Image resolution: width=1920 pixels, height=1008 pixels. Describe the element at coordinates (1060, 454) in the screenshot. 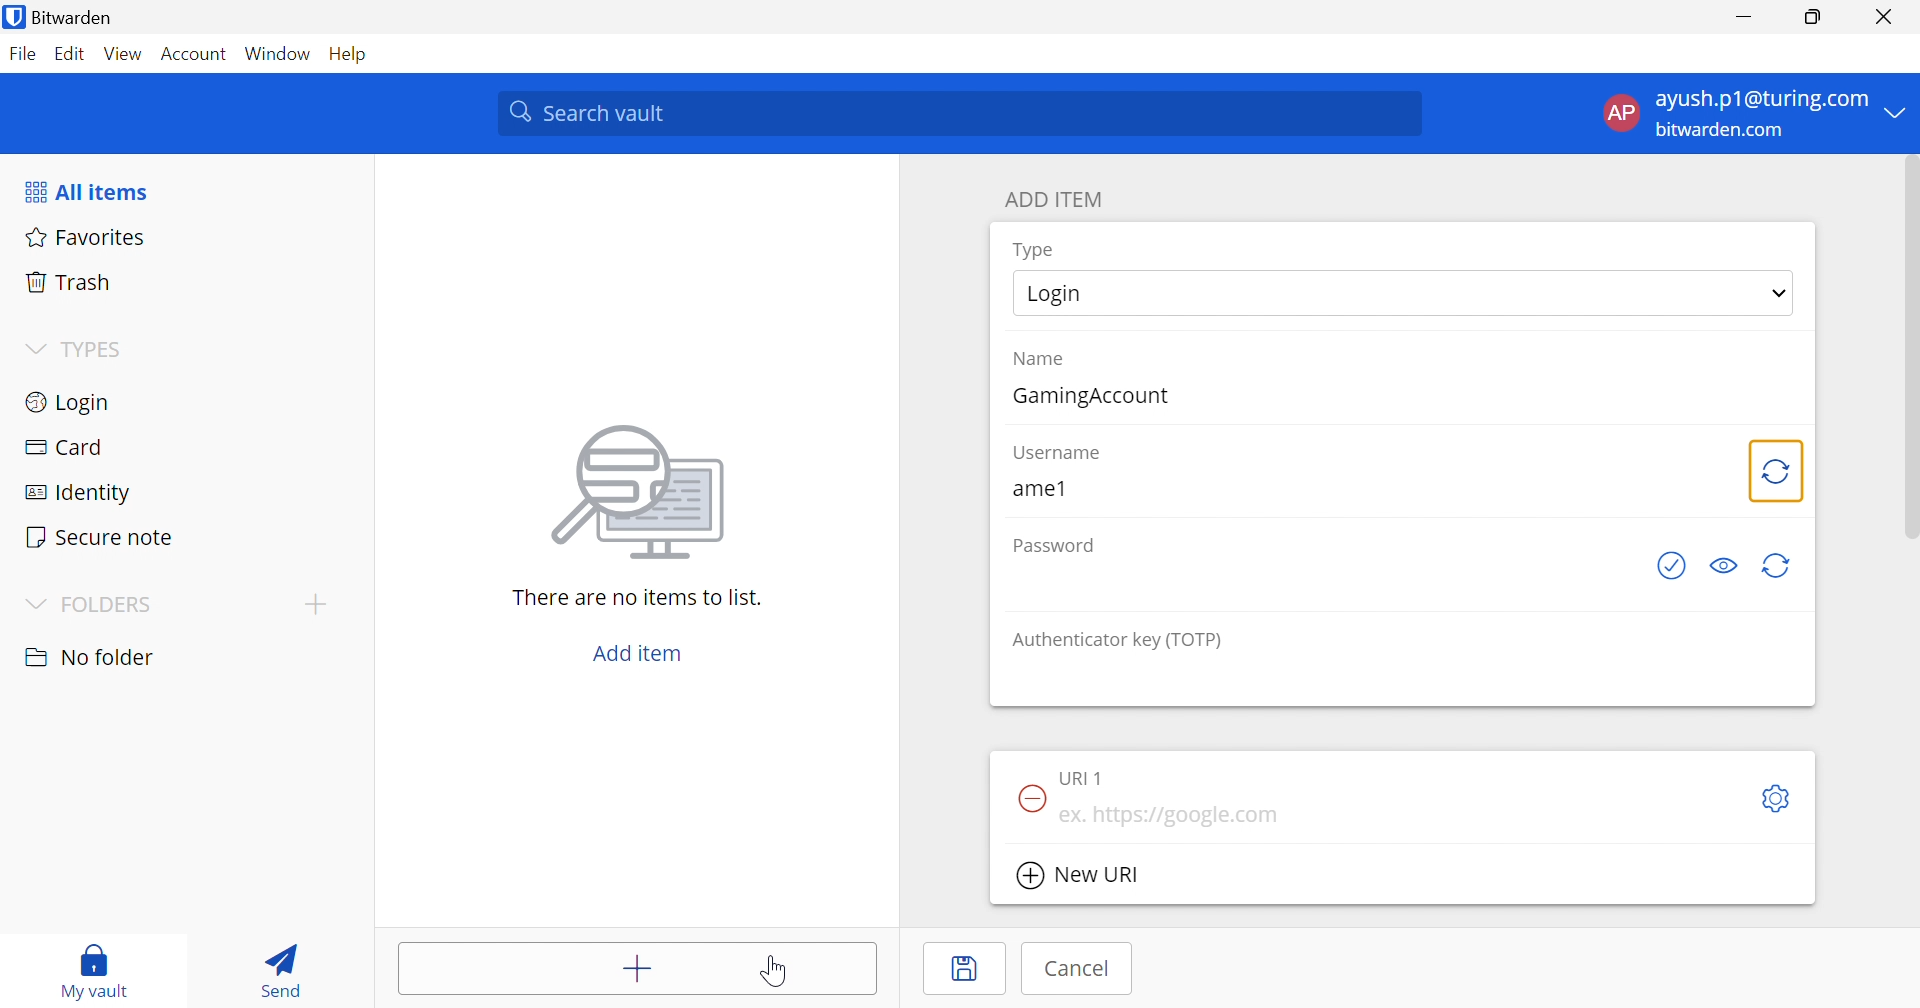

I see `Username` at that location.